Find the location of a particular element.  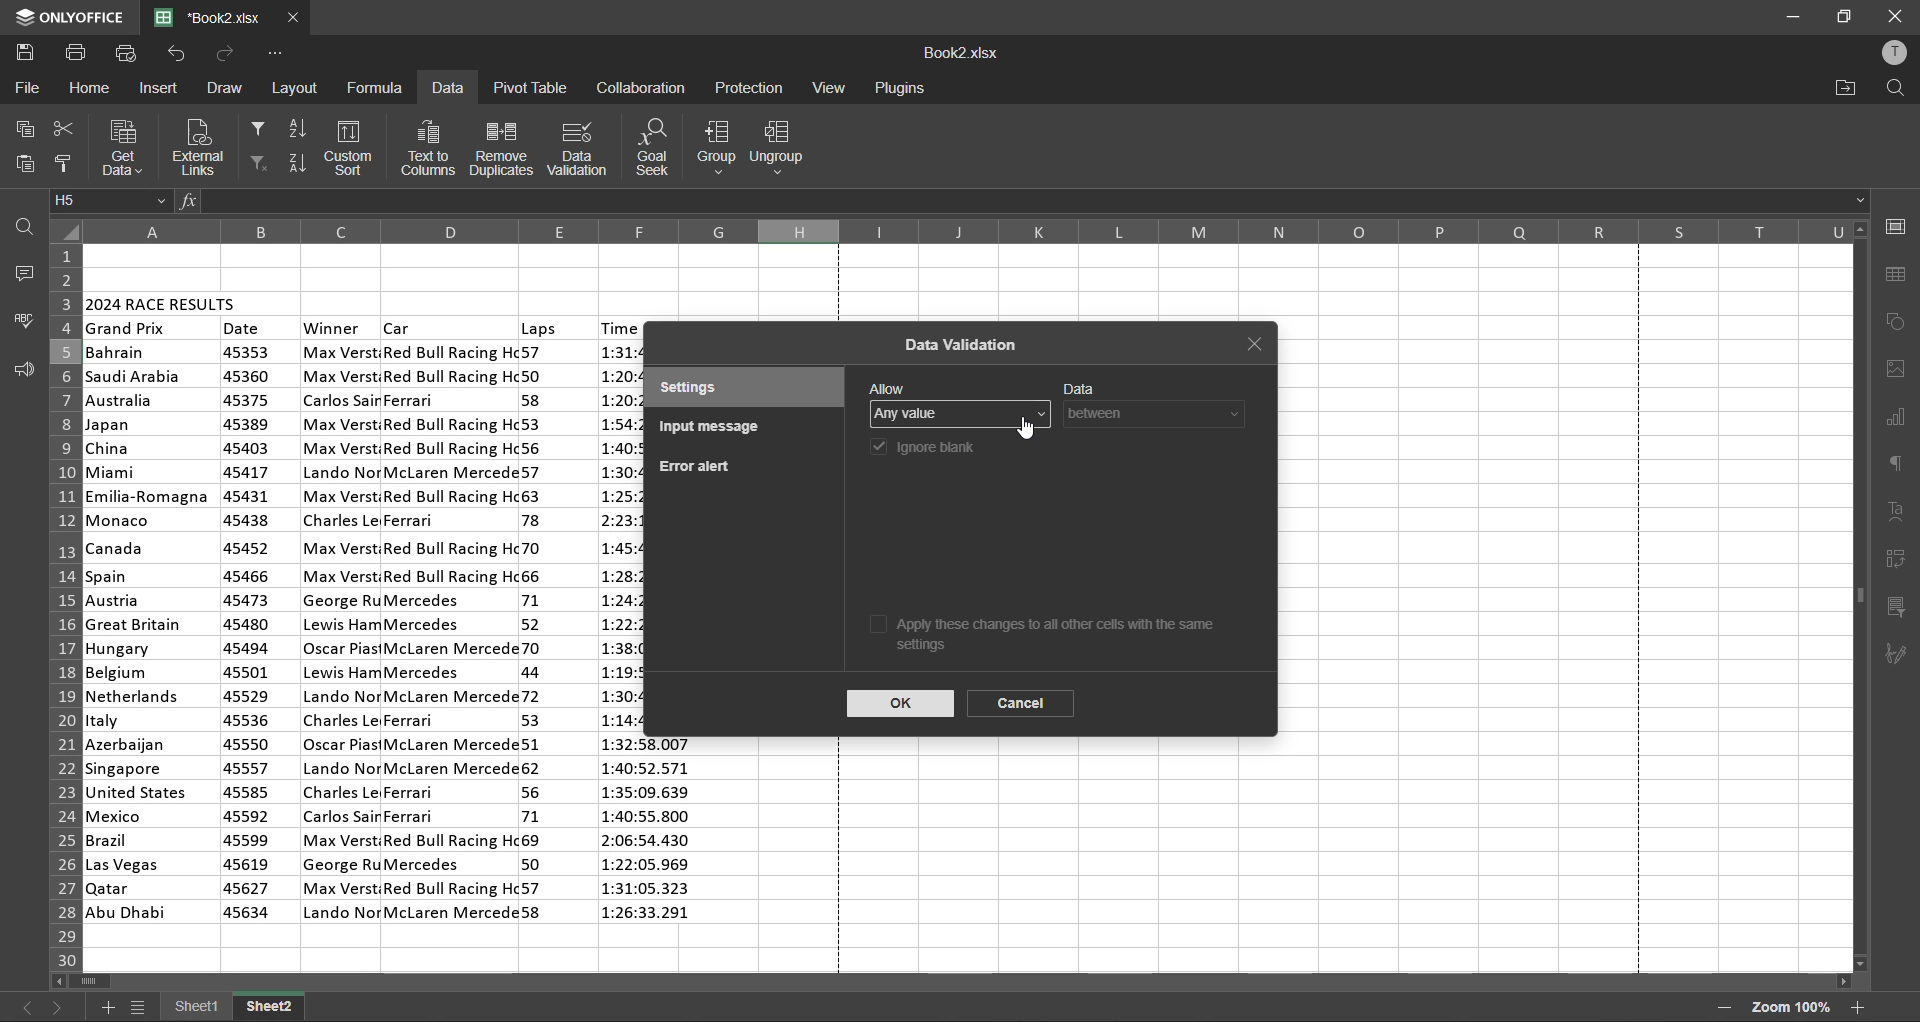

checkbox is located at coordinates (879, 623).